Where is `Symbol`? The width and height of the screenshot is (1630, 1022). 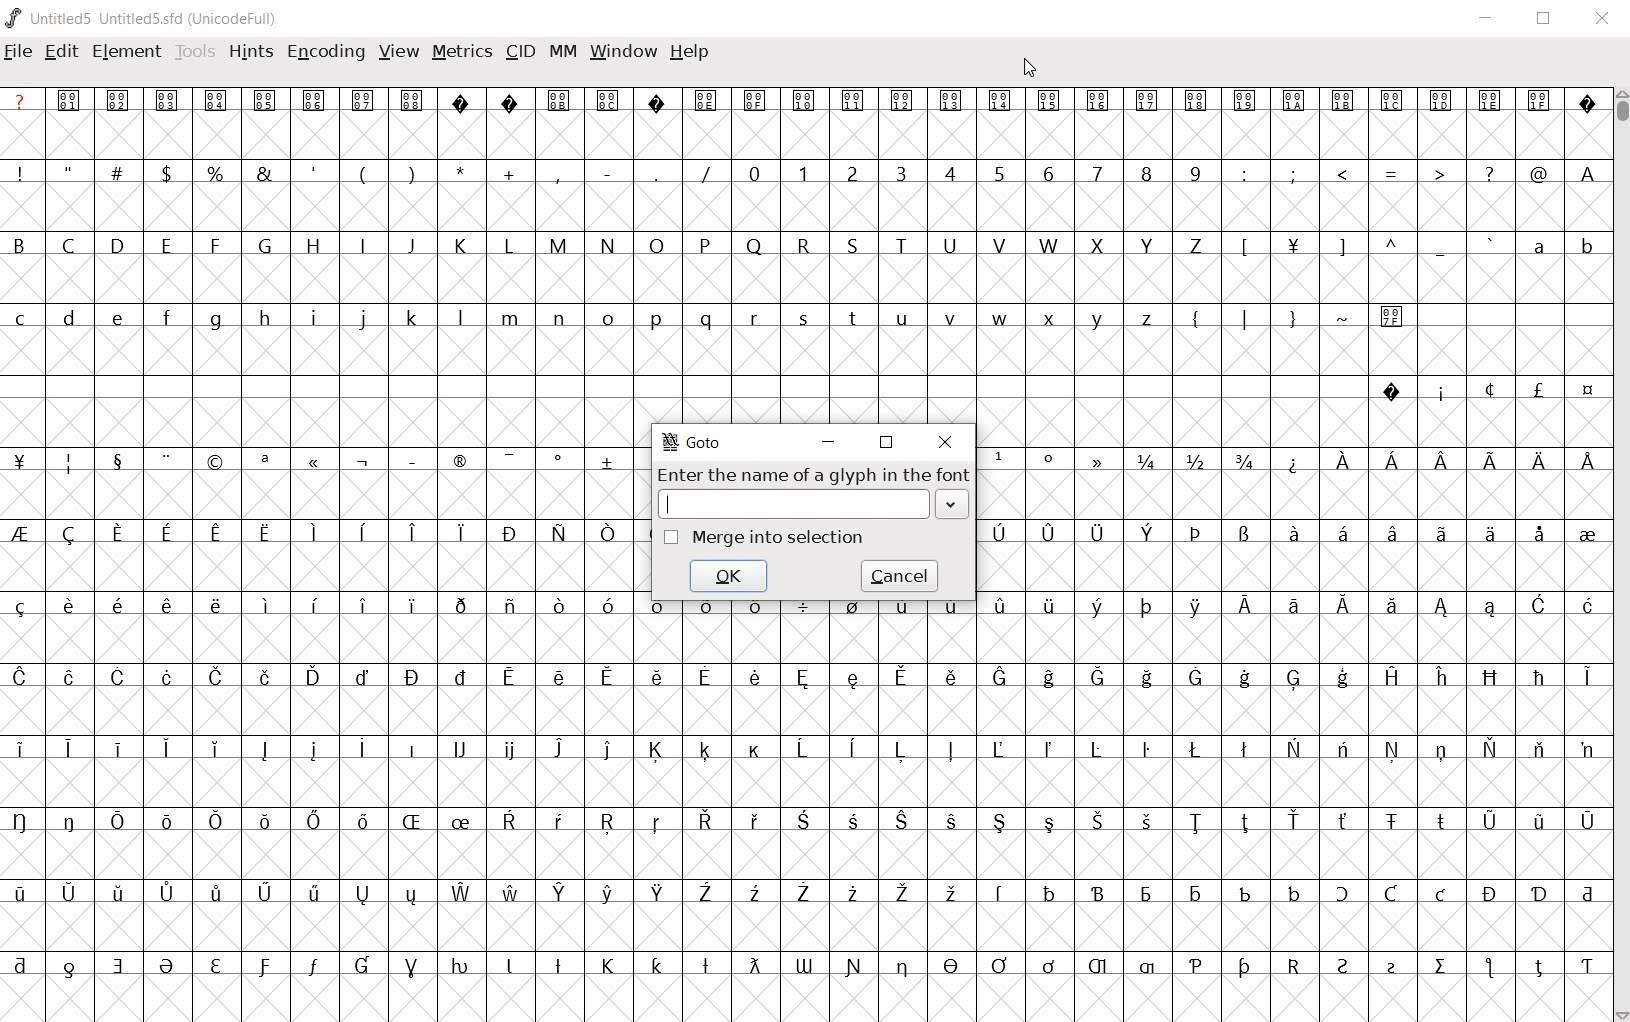 Symbol is located at coordinates (853, 966).